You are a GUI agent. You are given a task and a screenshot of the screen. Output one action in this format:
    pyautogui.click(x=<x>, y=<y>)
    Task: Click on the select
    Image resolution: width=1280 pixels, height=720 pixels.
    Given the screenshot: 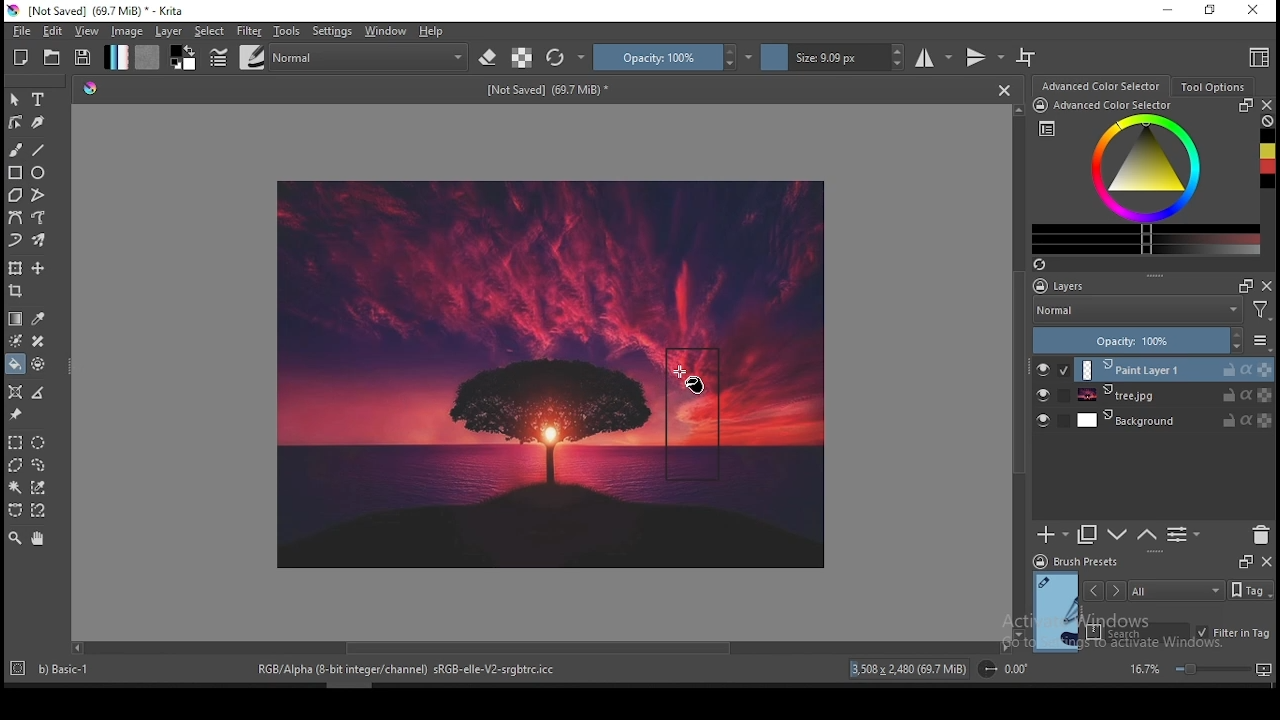 What is the action you would take?
    pyautogui.click(x=211, y=31)
    